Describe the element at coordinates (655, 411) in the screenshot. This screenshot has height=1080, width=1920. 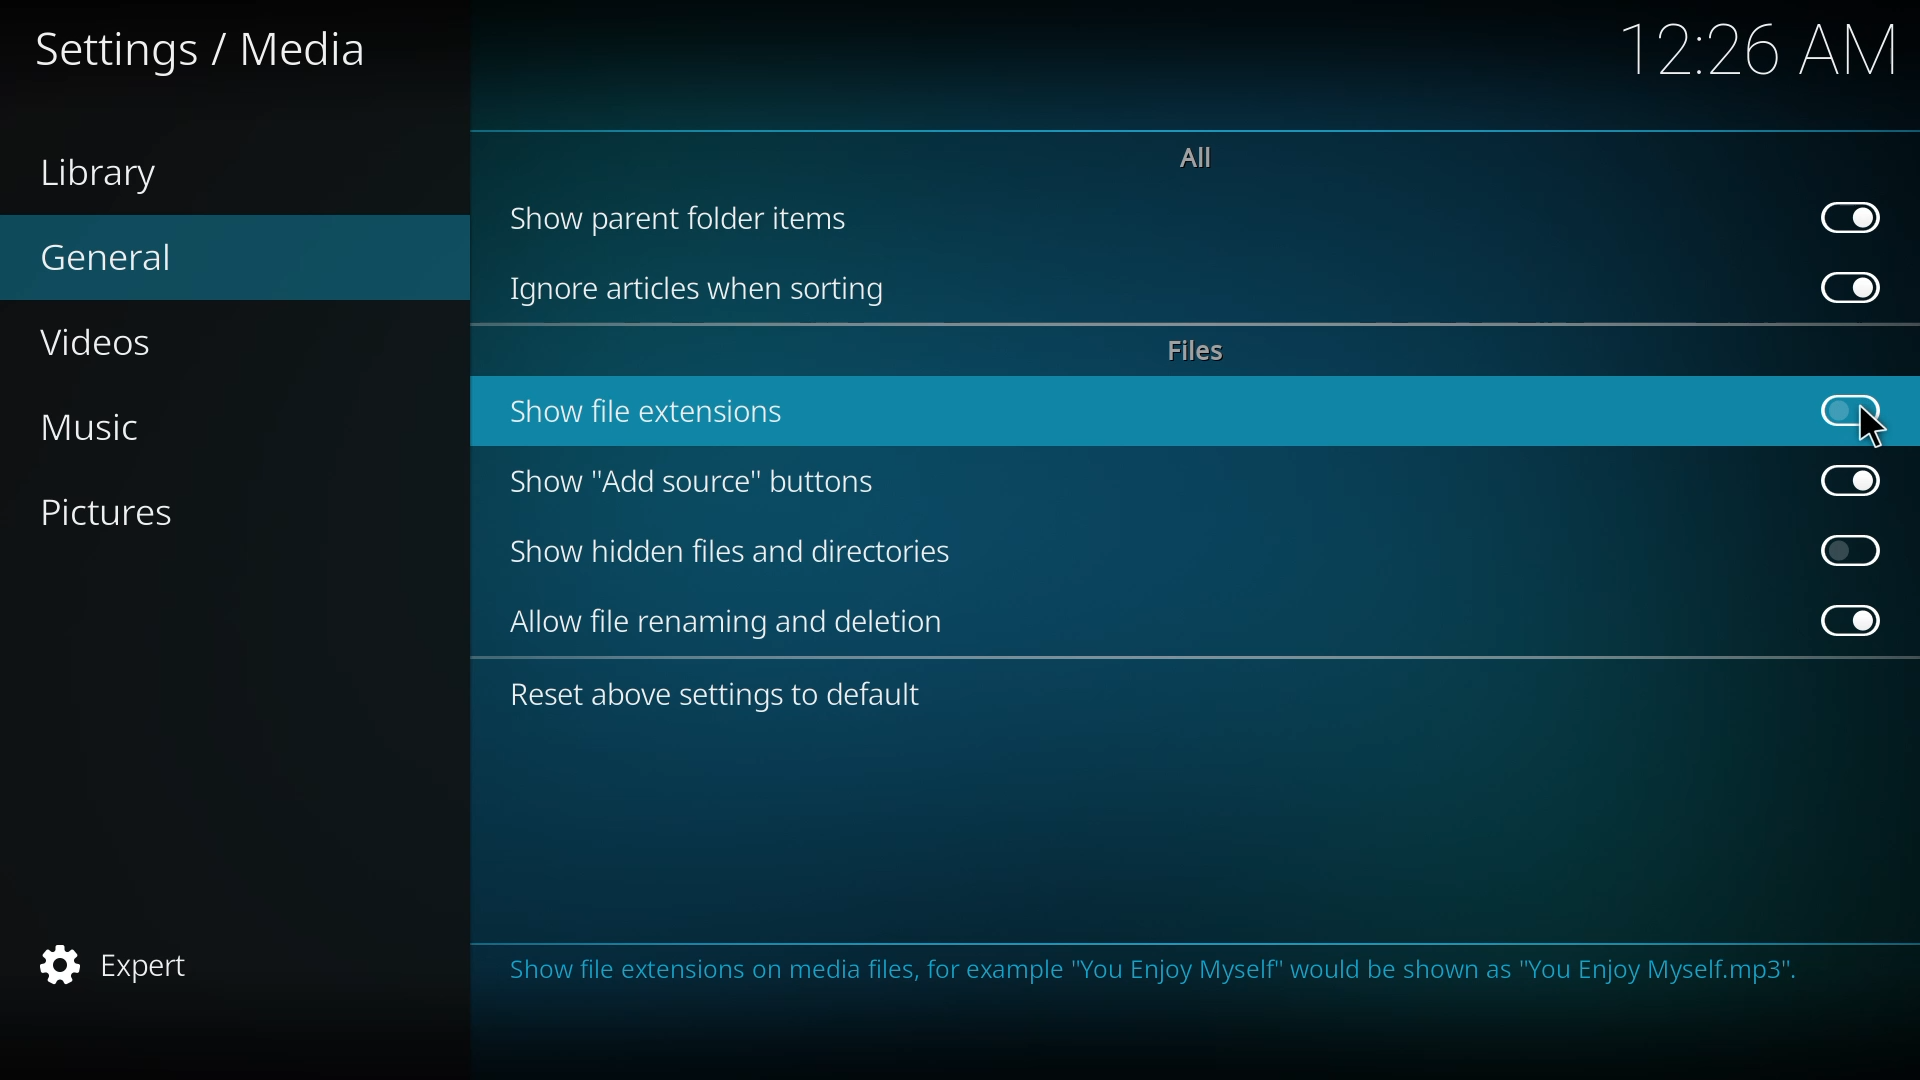
I see `show file extensions` at that location.